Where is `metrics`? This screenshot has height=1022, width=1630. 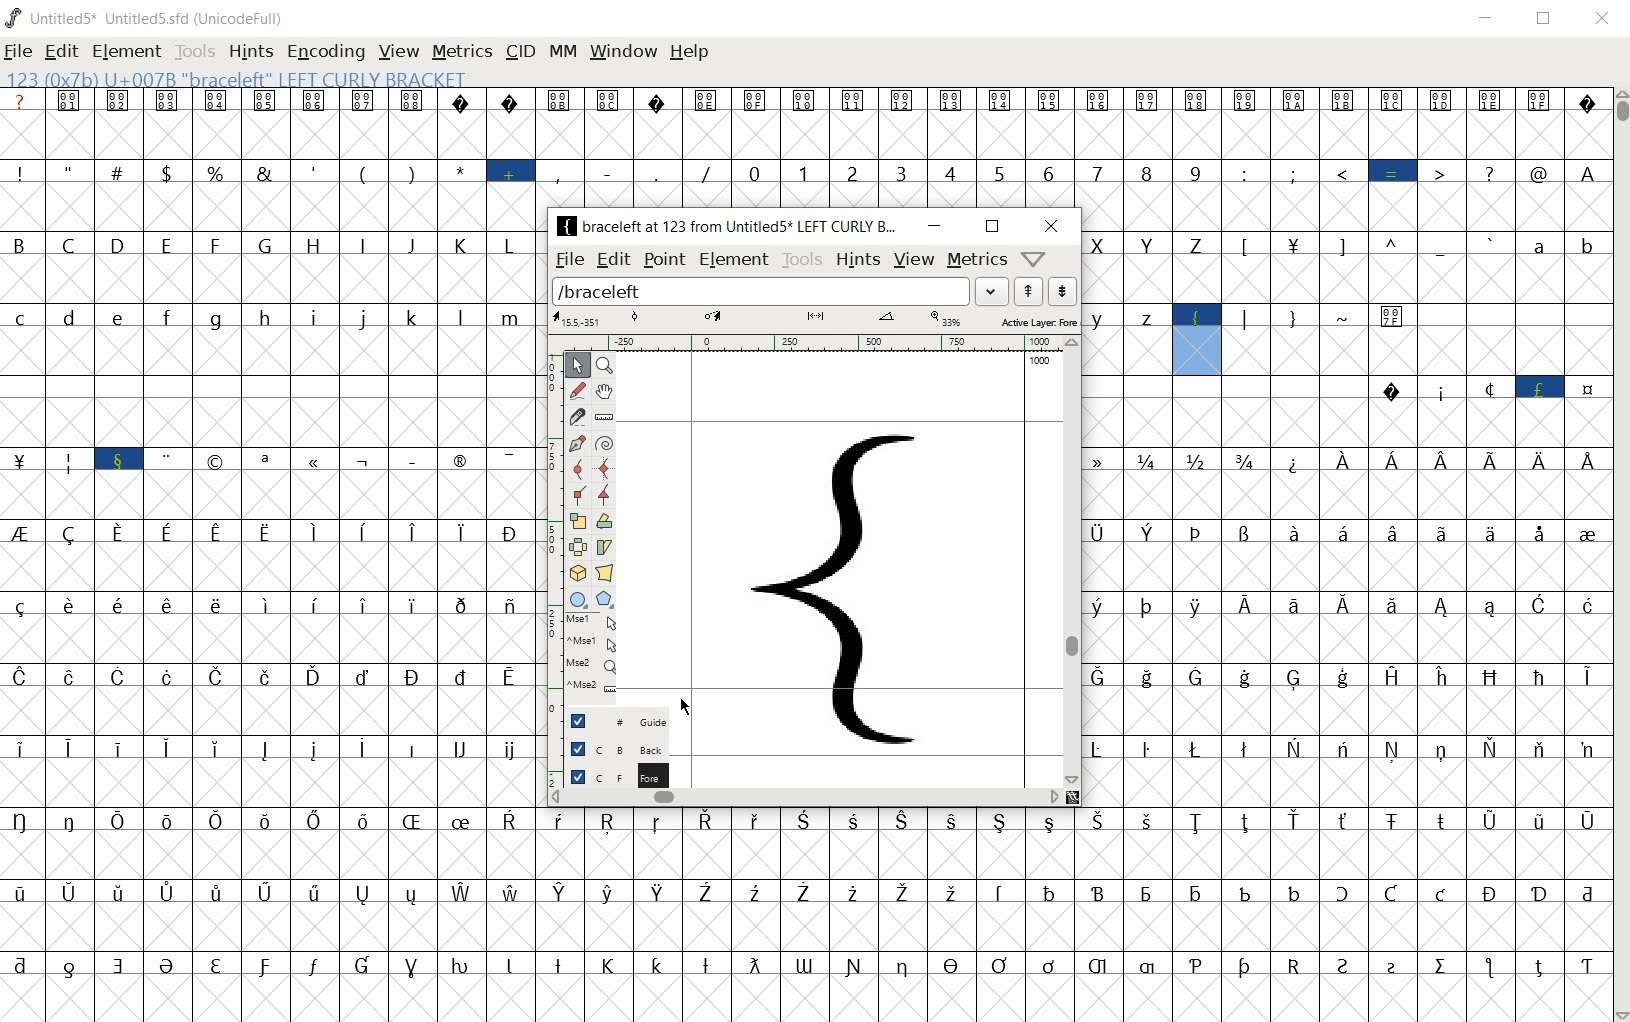 metrics is located at coordinates (976, 261).